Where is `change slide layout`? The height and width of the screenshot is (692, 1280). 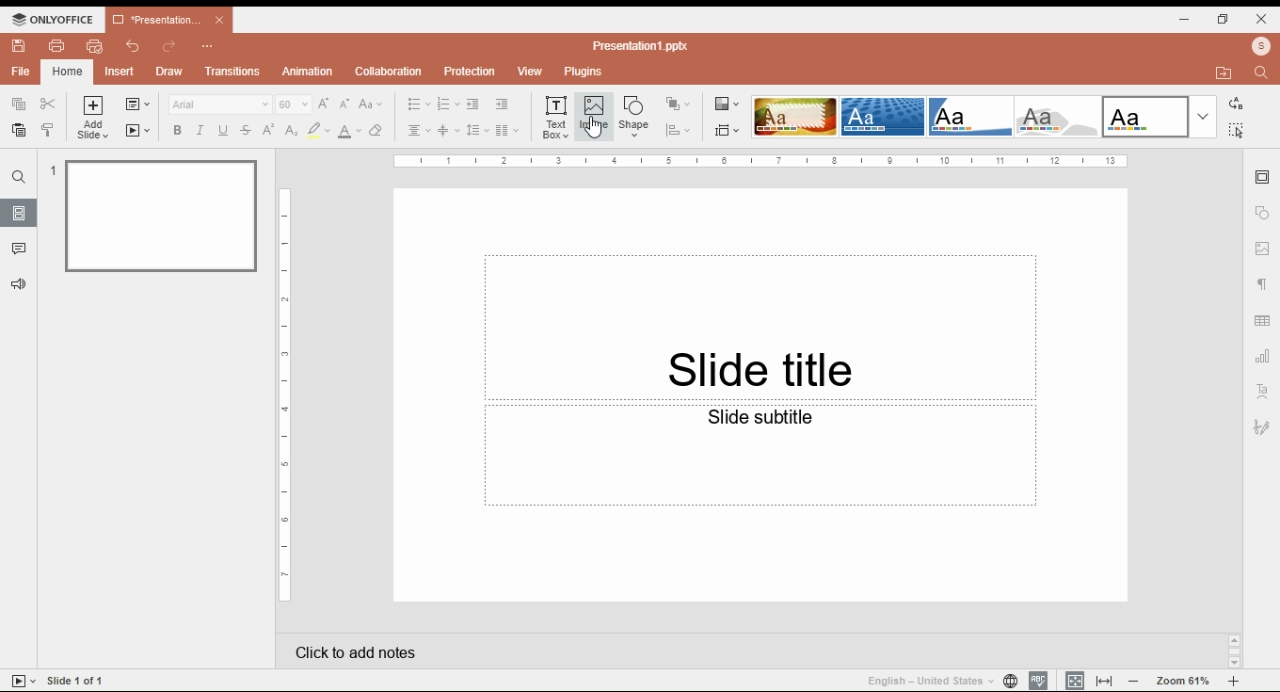
change slide layout is located at coordinates (138, 104).